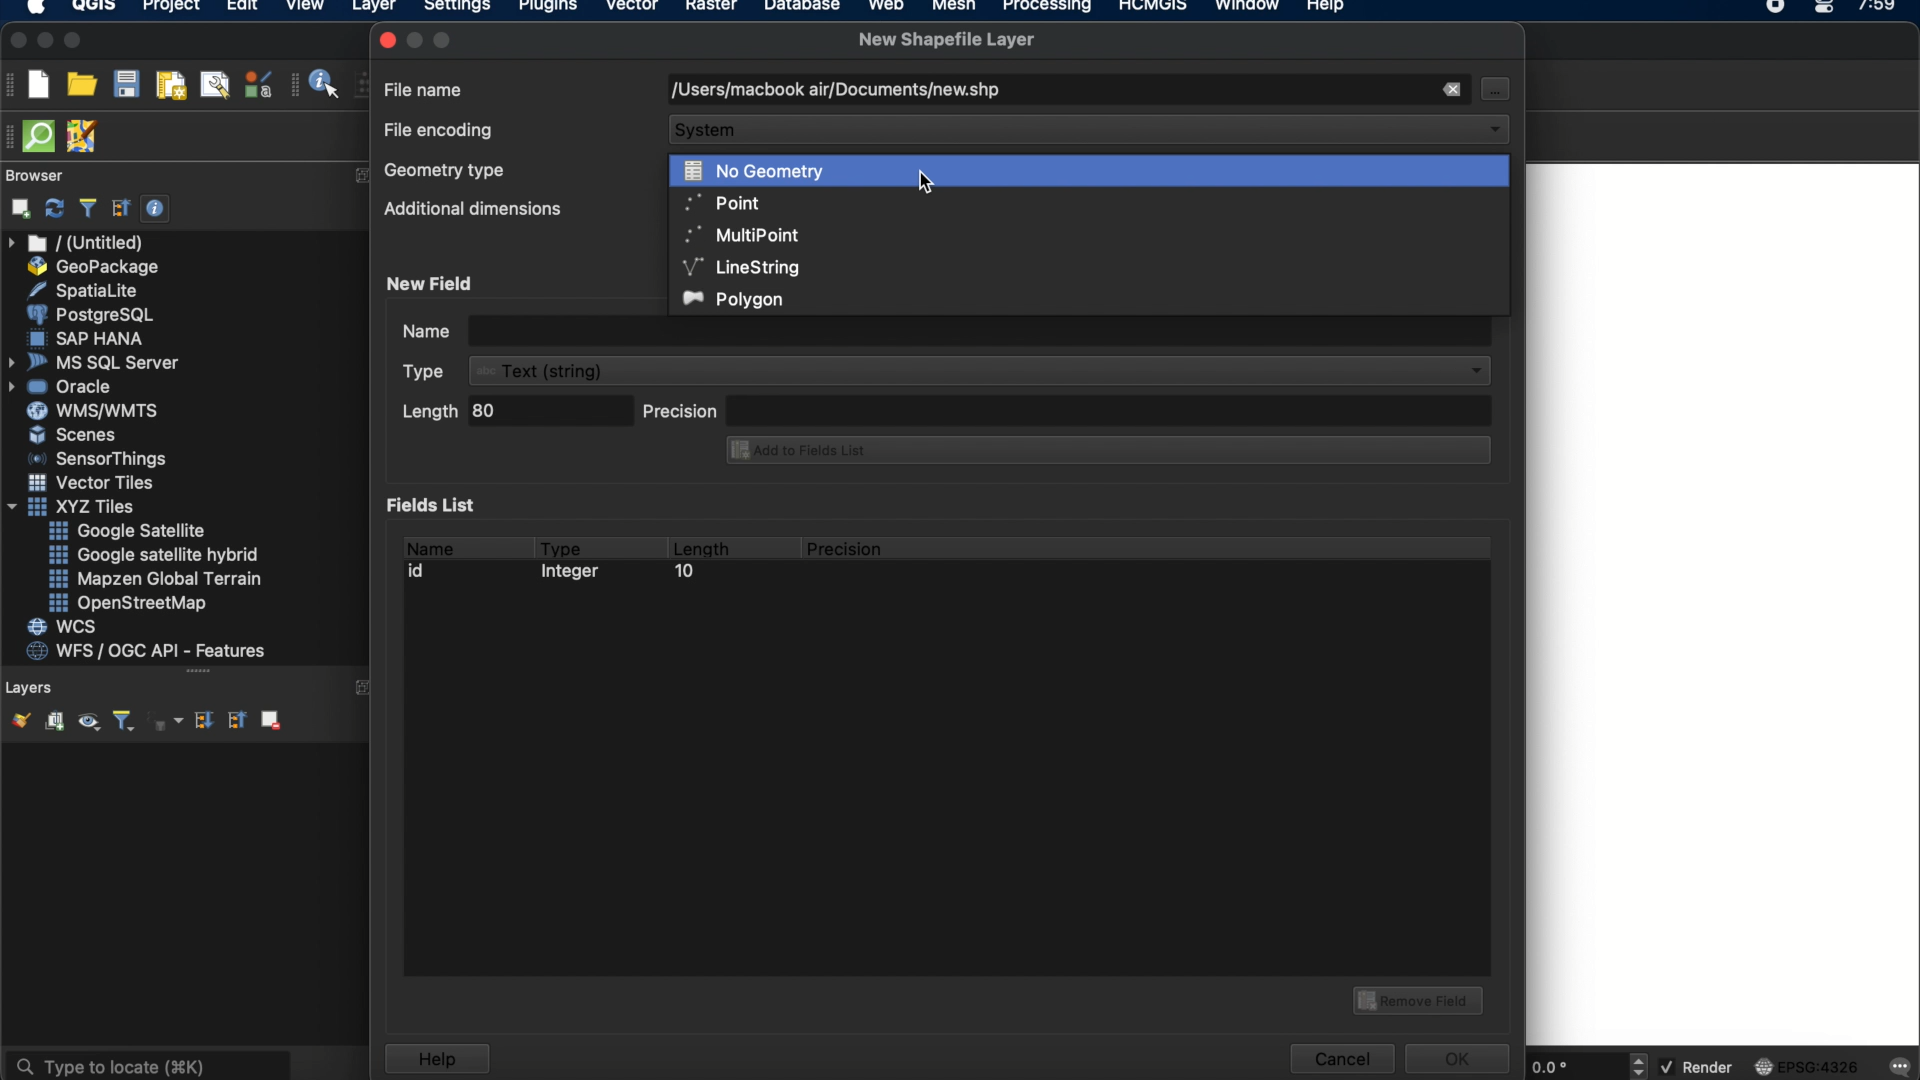  What do you see at coordinates (709, 8) in the screenshot?
I see `raster` at bounding box center [709, 8].